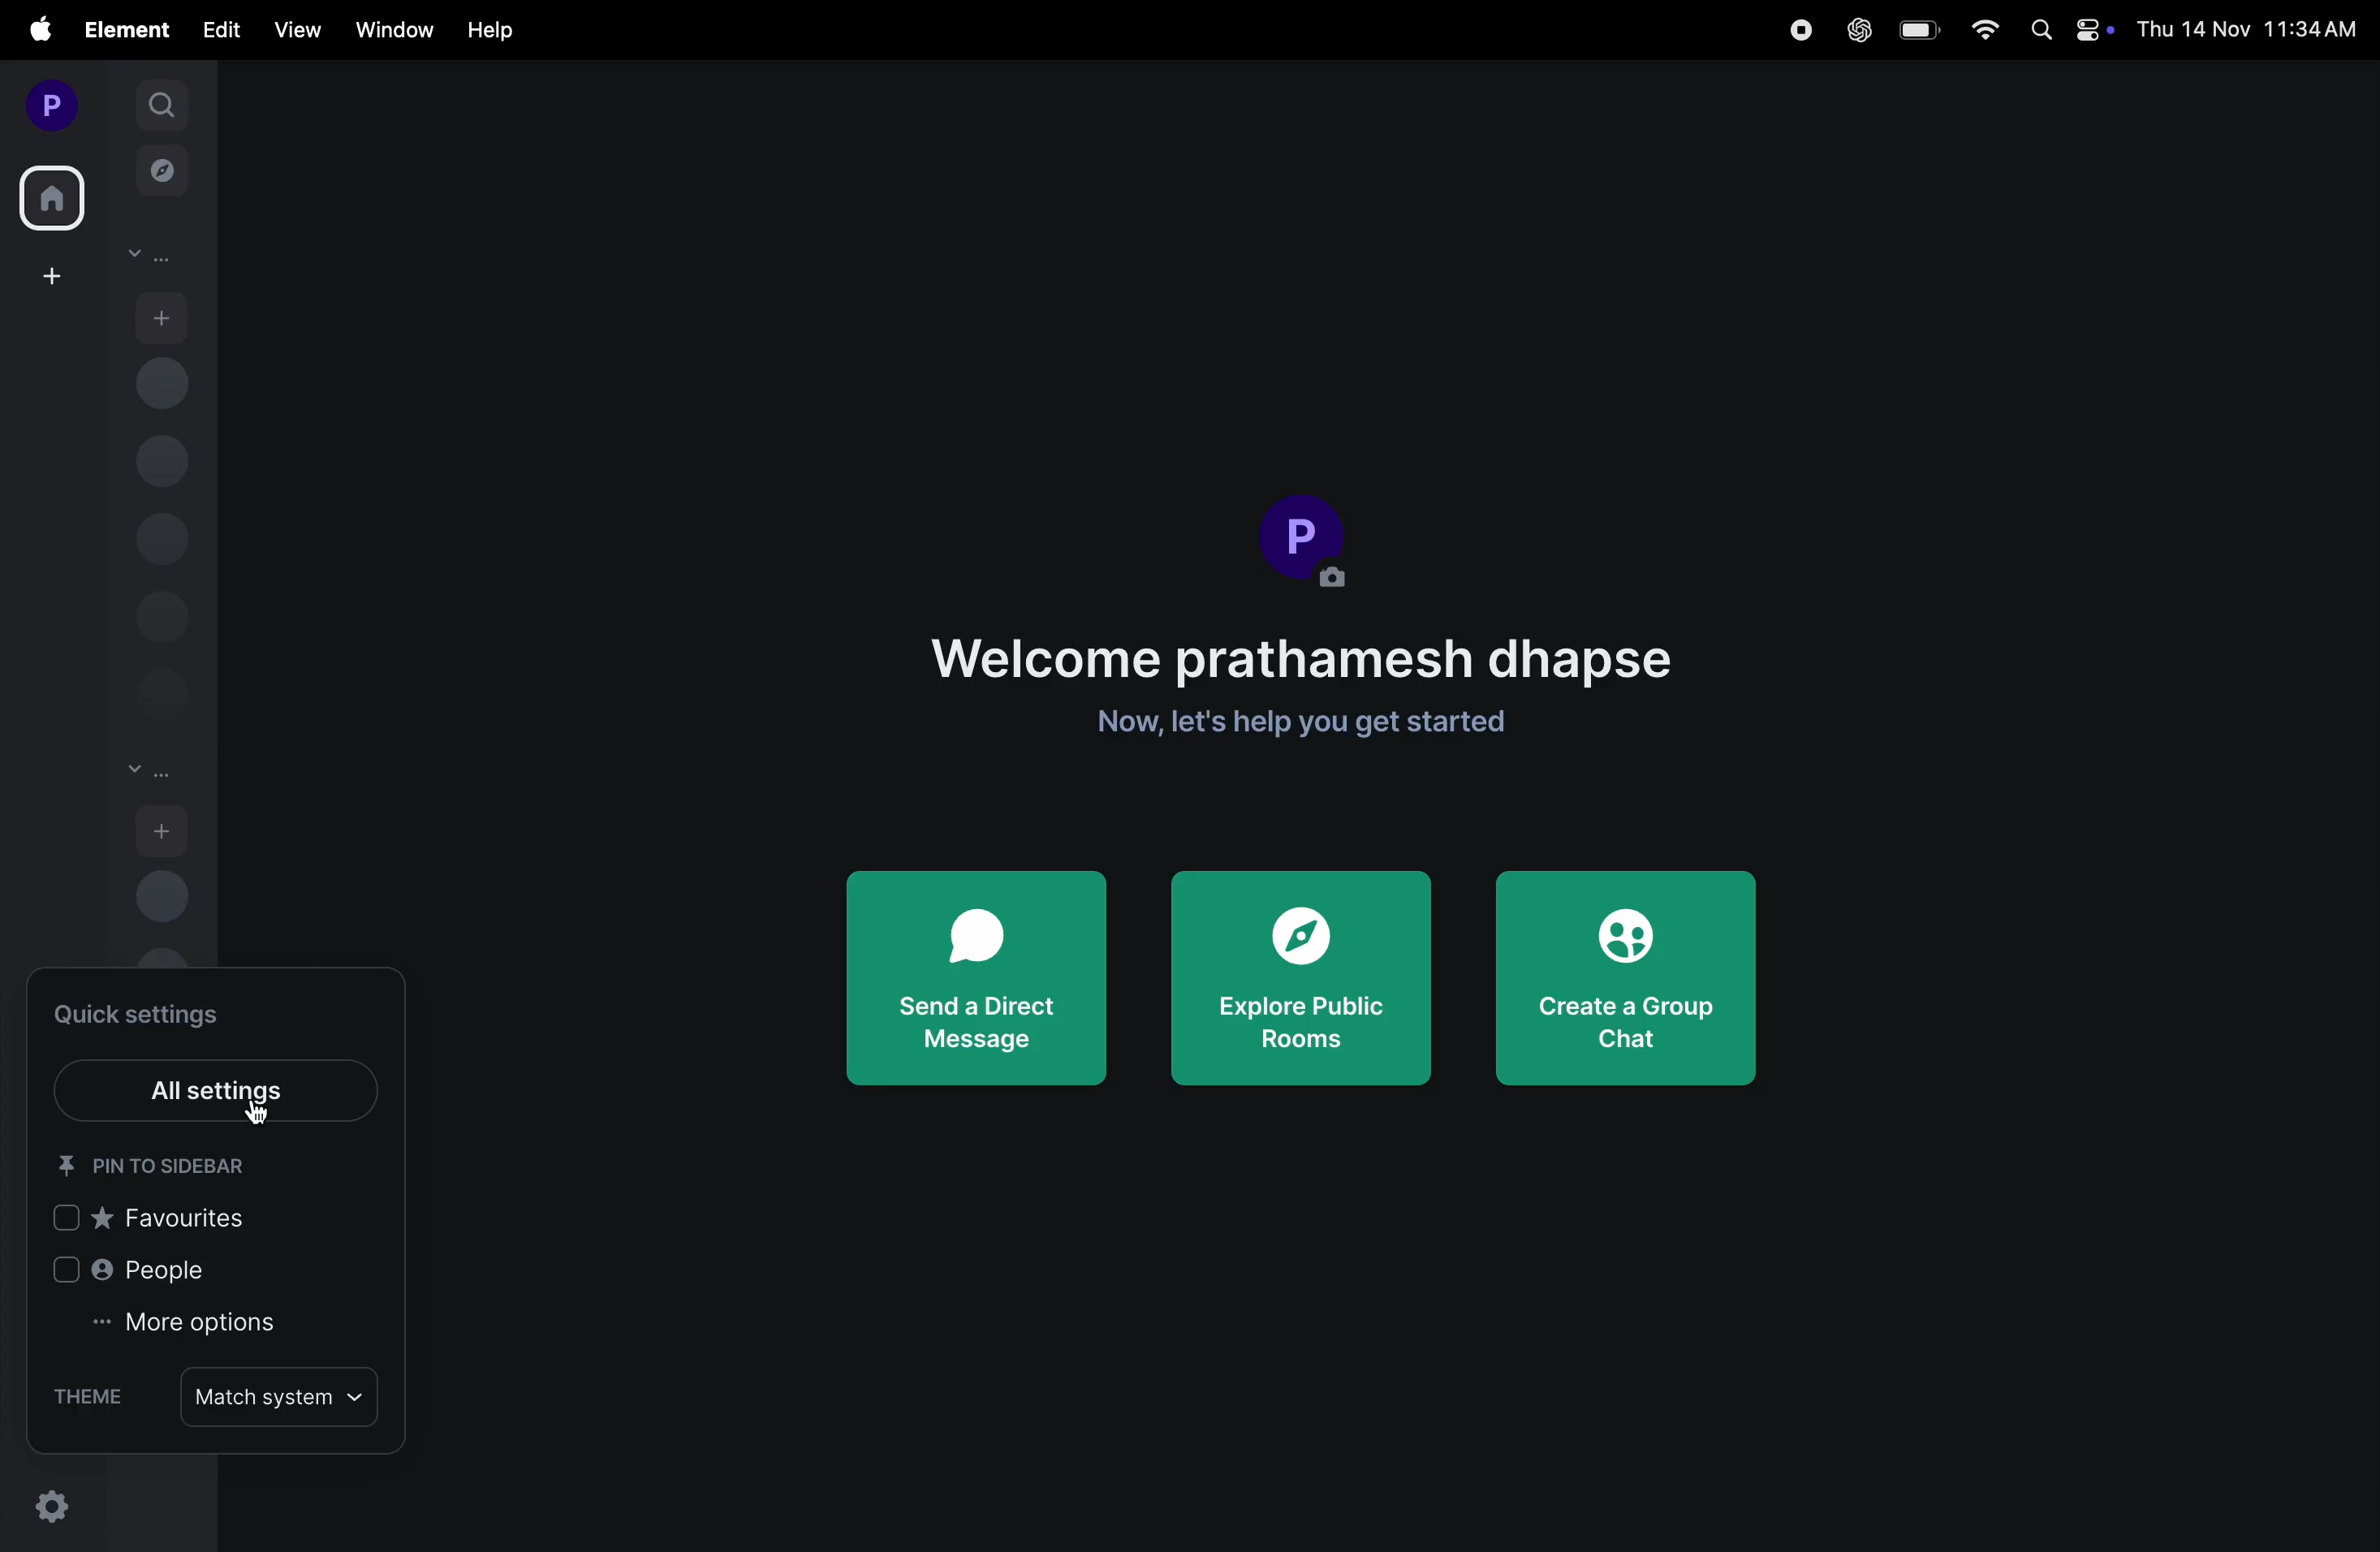  Describe the element at coordinates (121, 28) in the screenshot. I see `element` at that location.